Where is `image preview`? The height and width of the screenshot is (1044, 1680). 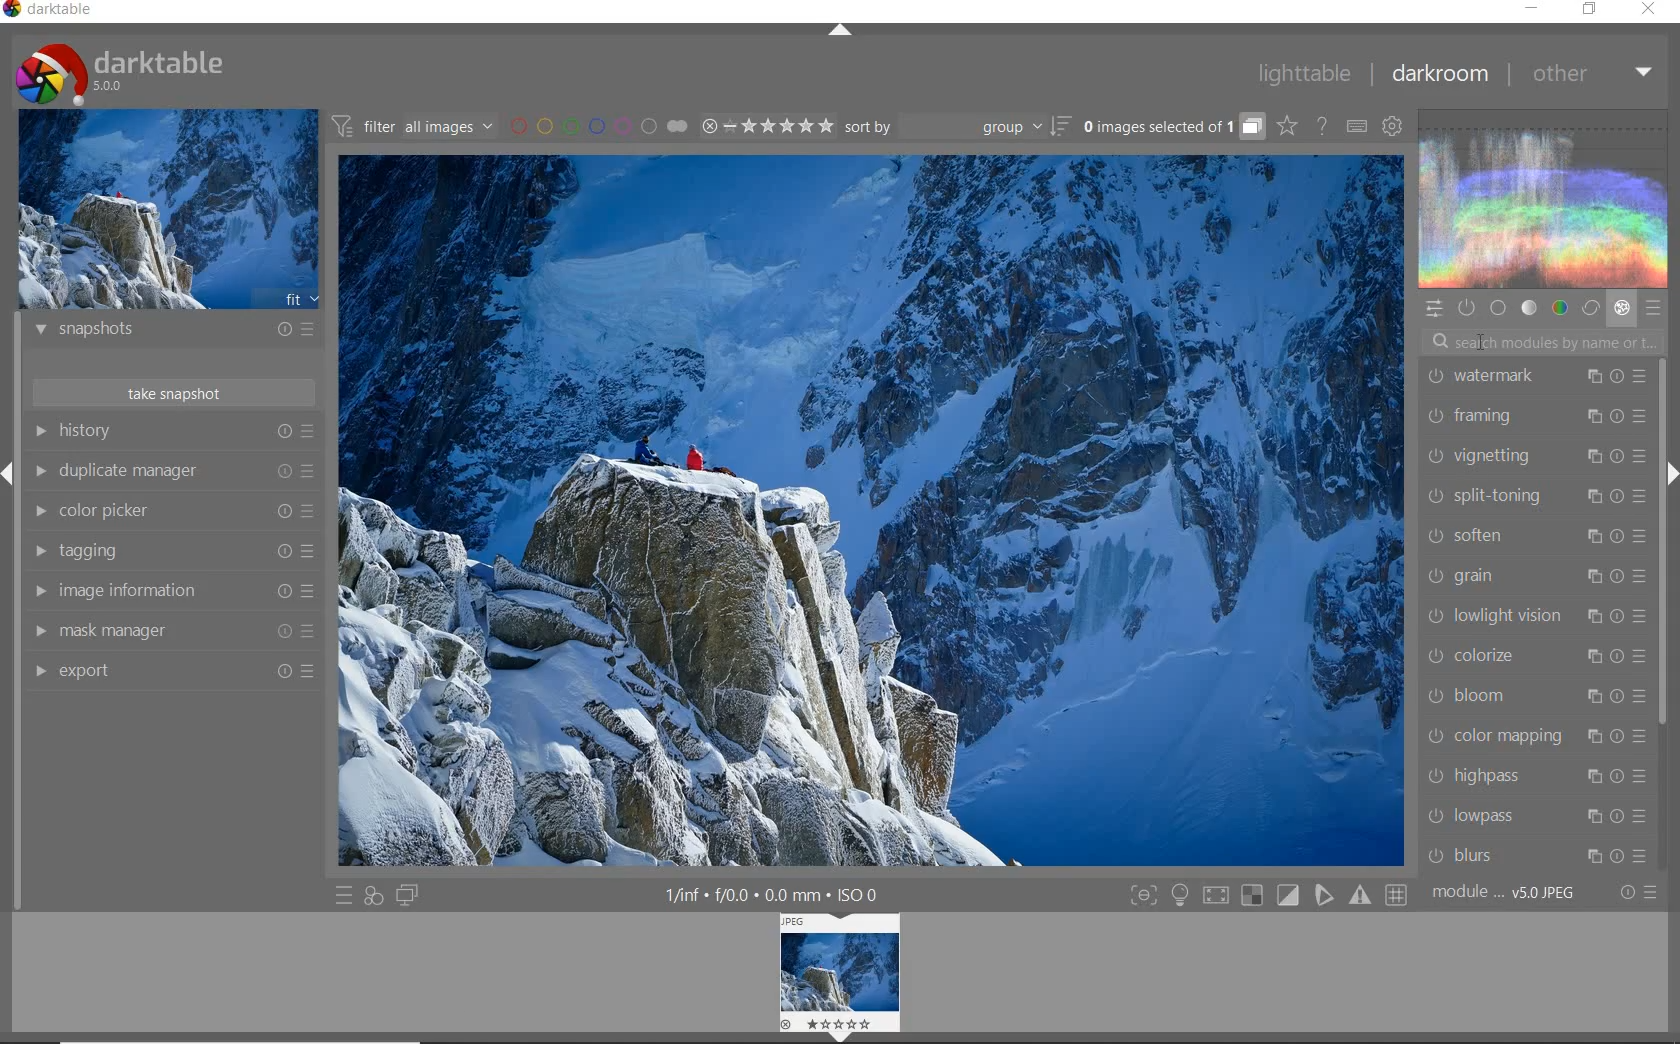 image preview is located at coordinates (169, 208).